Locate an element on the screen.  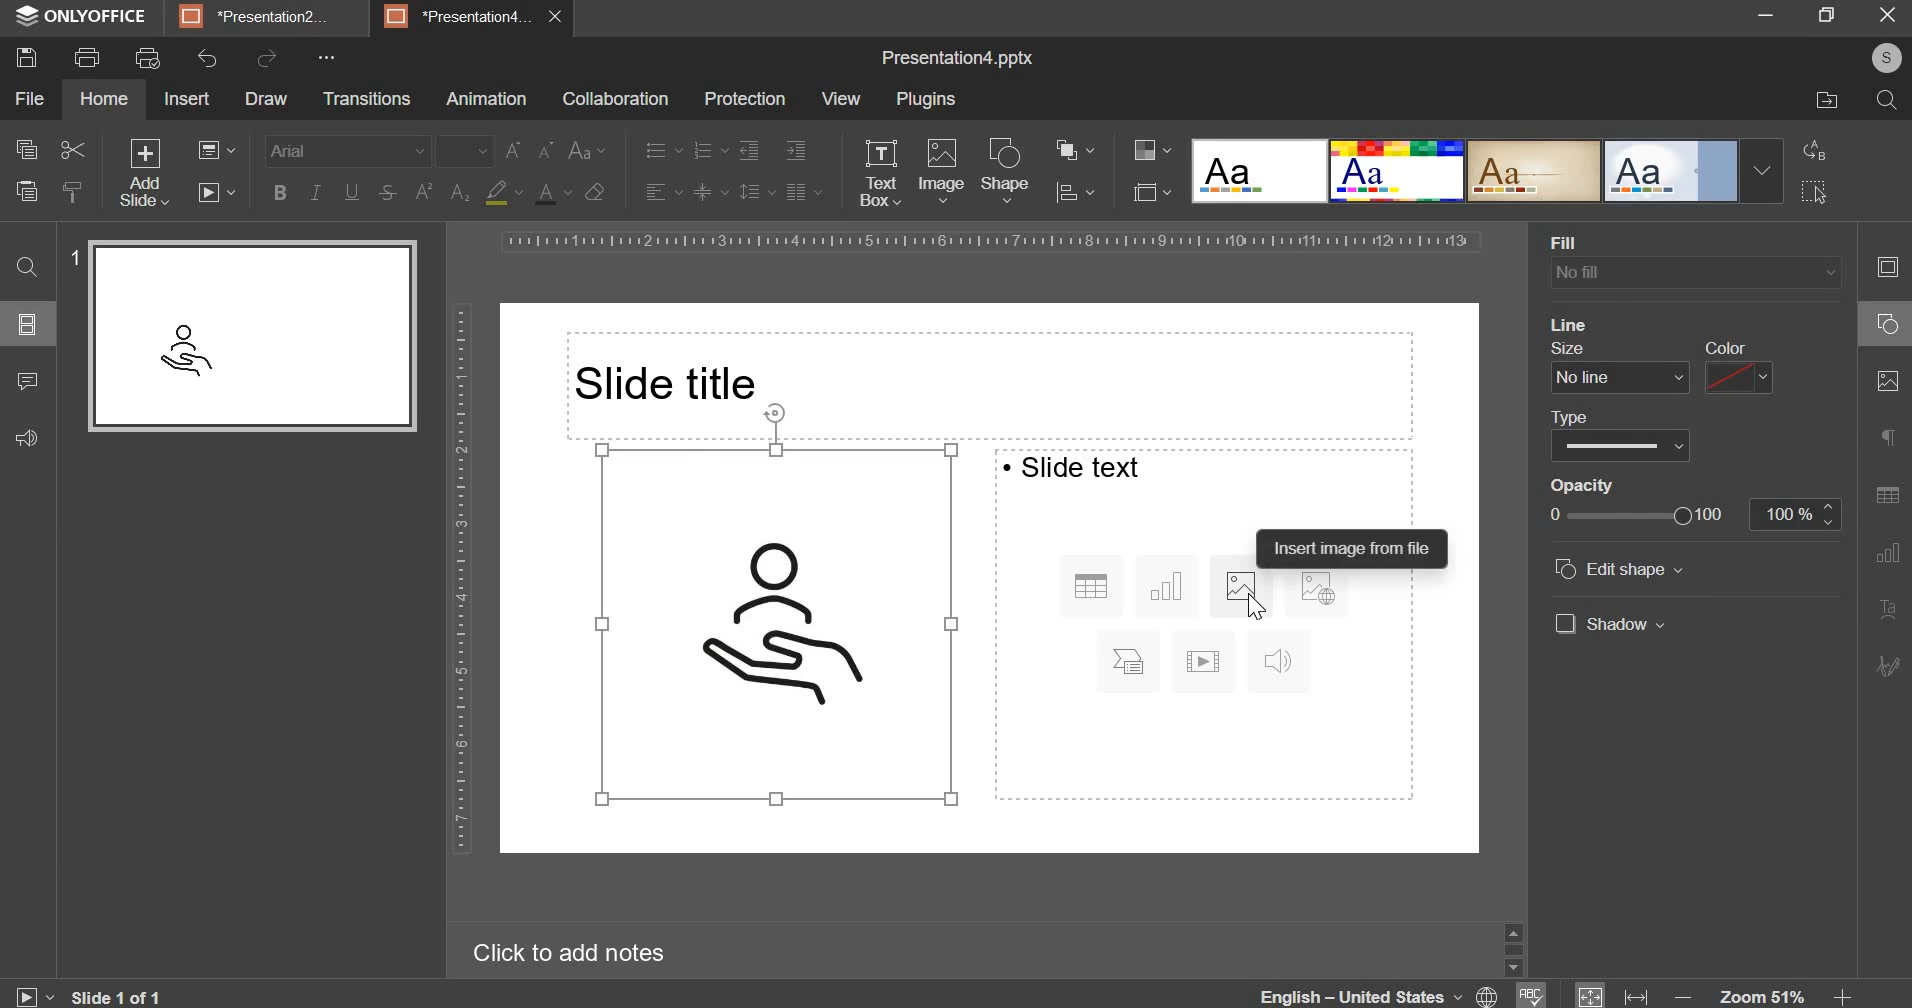
opacity is located at coordinates (1634, 515).